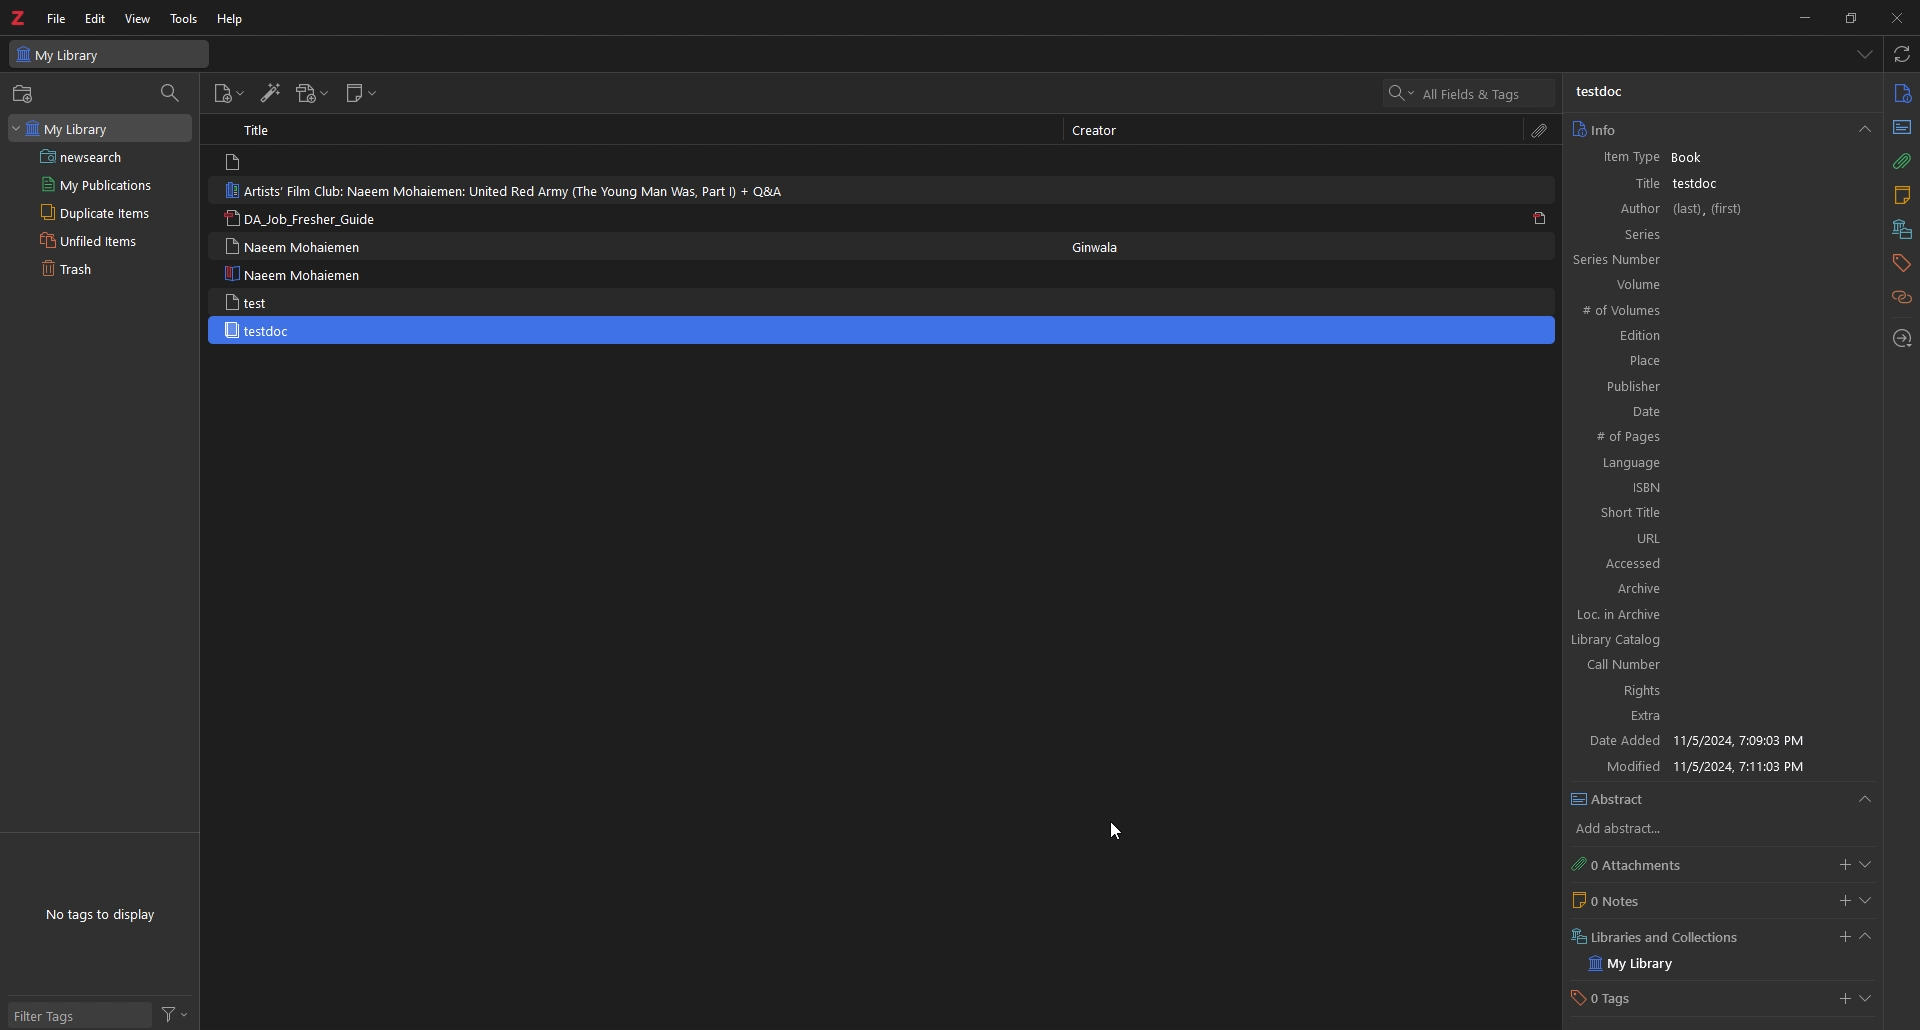 This screenshot has height=1030, width=1920. Describe the element at coordinates (1718, 209) in the screenshot. I see `Author (last),(first)` at that location.